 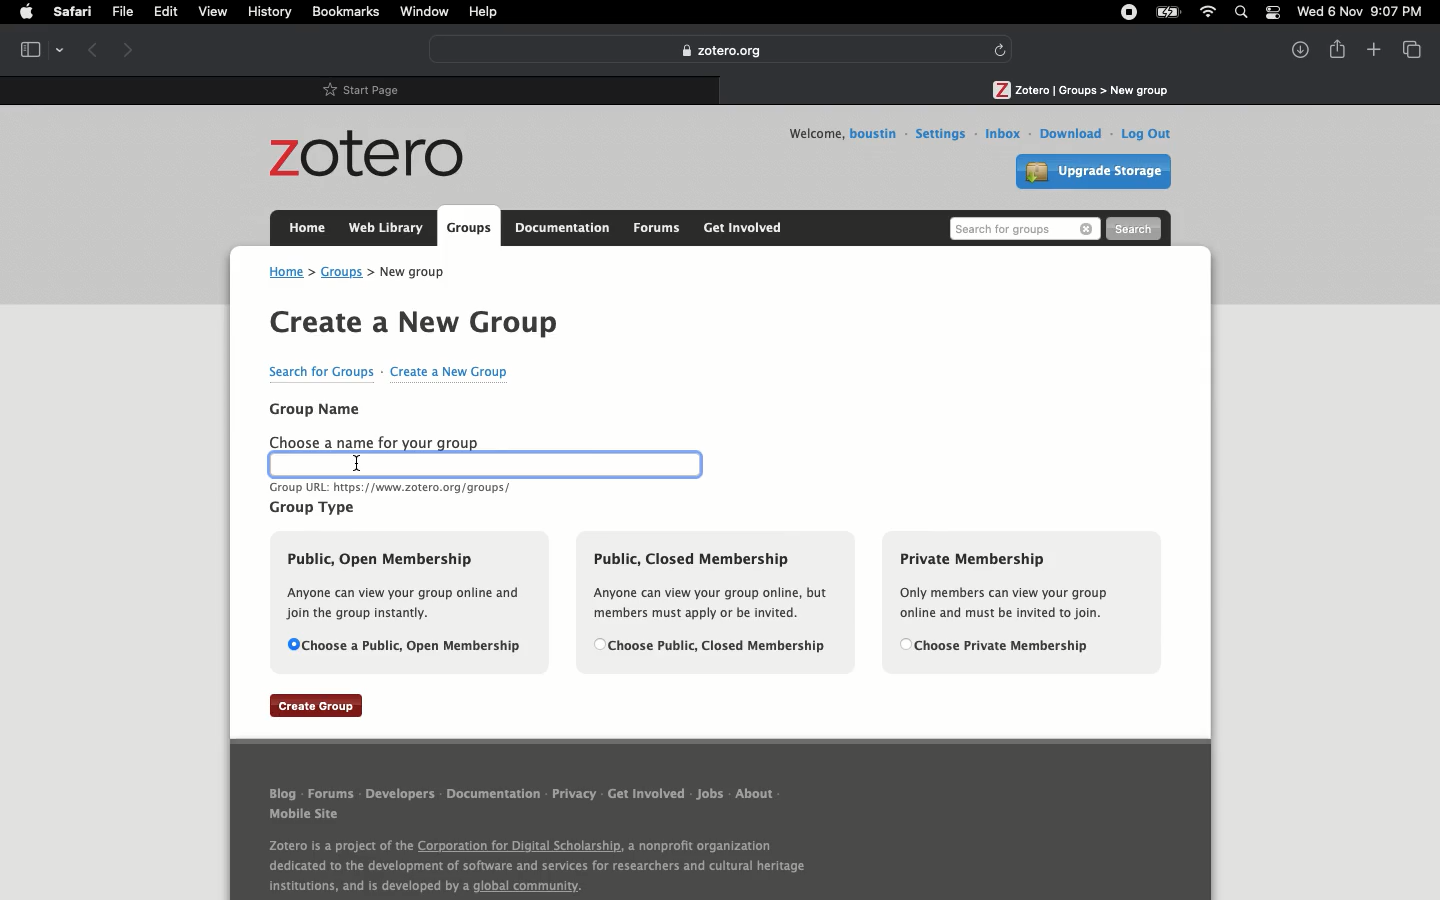 What do you see at coordinates (875, 134) in the screenshot?
I see `Username` at bounding box center [875, 134].